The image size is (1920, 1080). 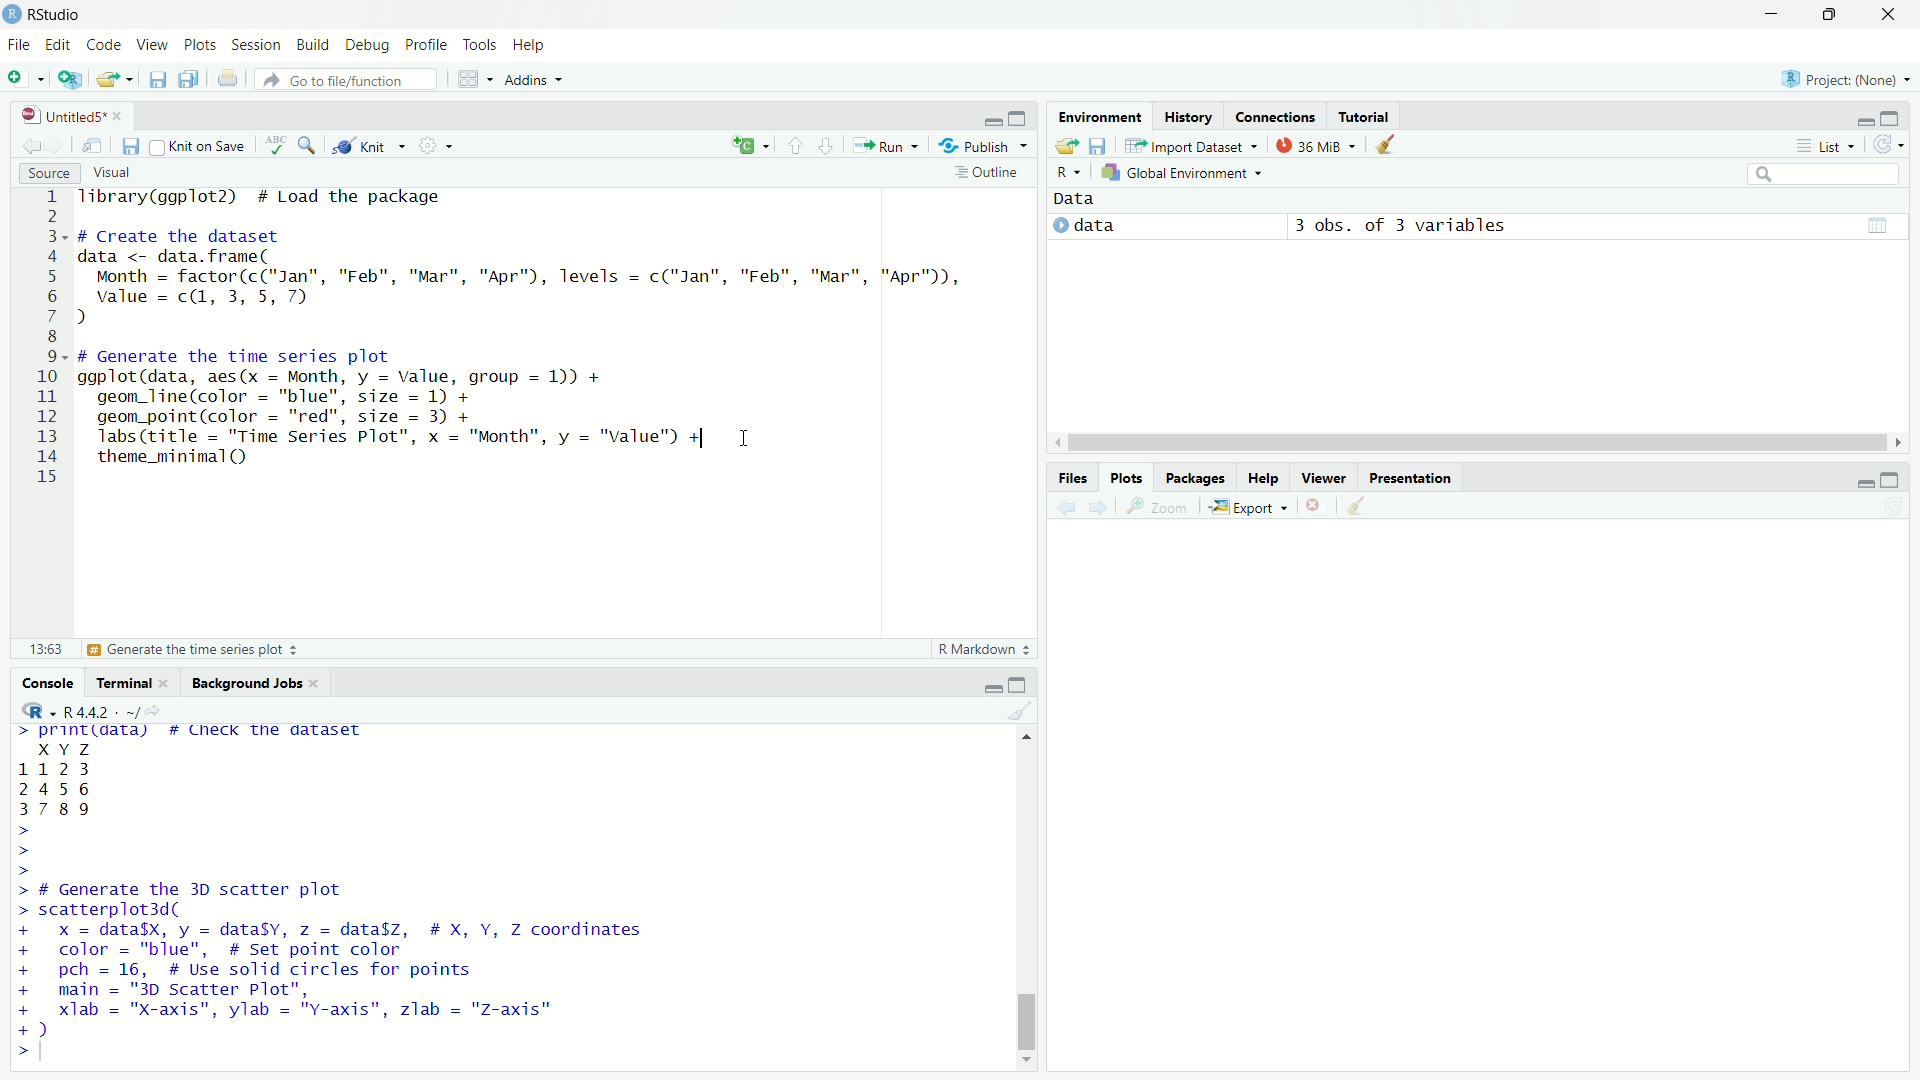 What do you see at coordinates (792, 147) in the screenshot?
I see `go to previous section/chunk` at bounding box center [792, 147].